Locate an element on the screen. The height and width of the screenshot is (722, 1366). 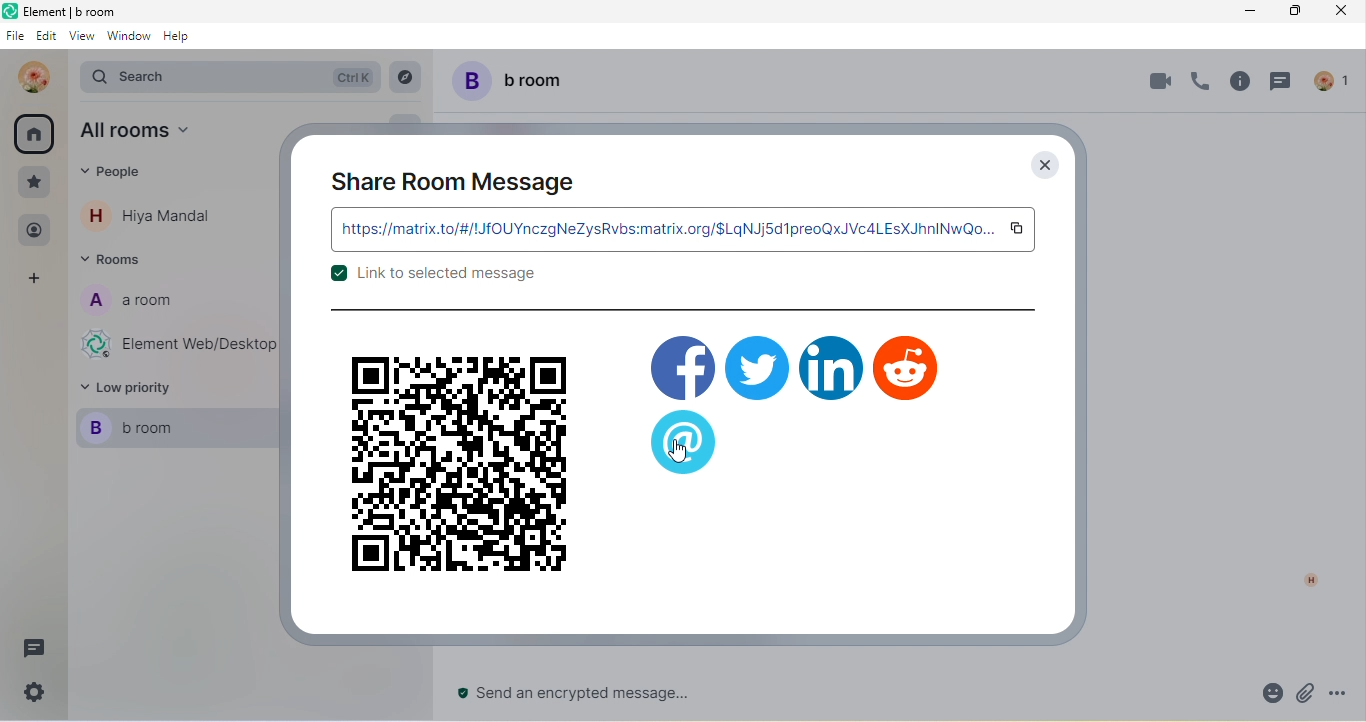
people is located at coordinates (1335, 79).